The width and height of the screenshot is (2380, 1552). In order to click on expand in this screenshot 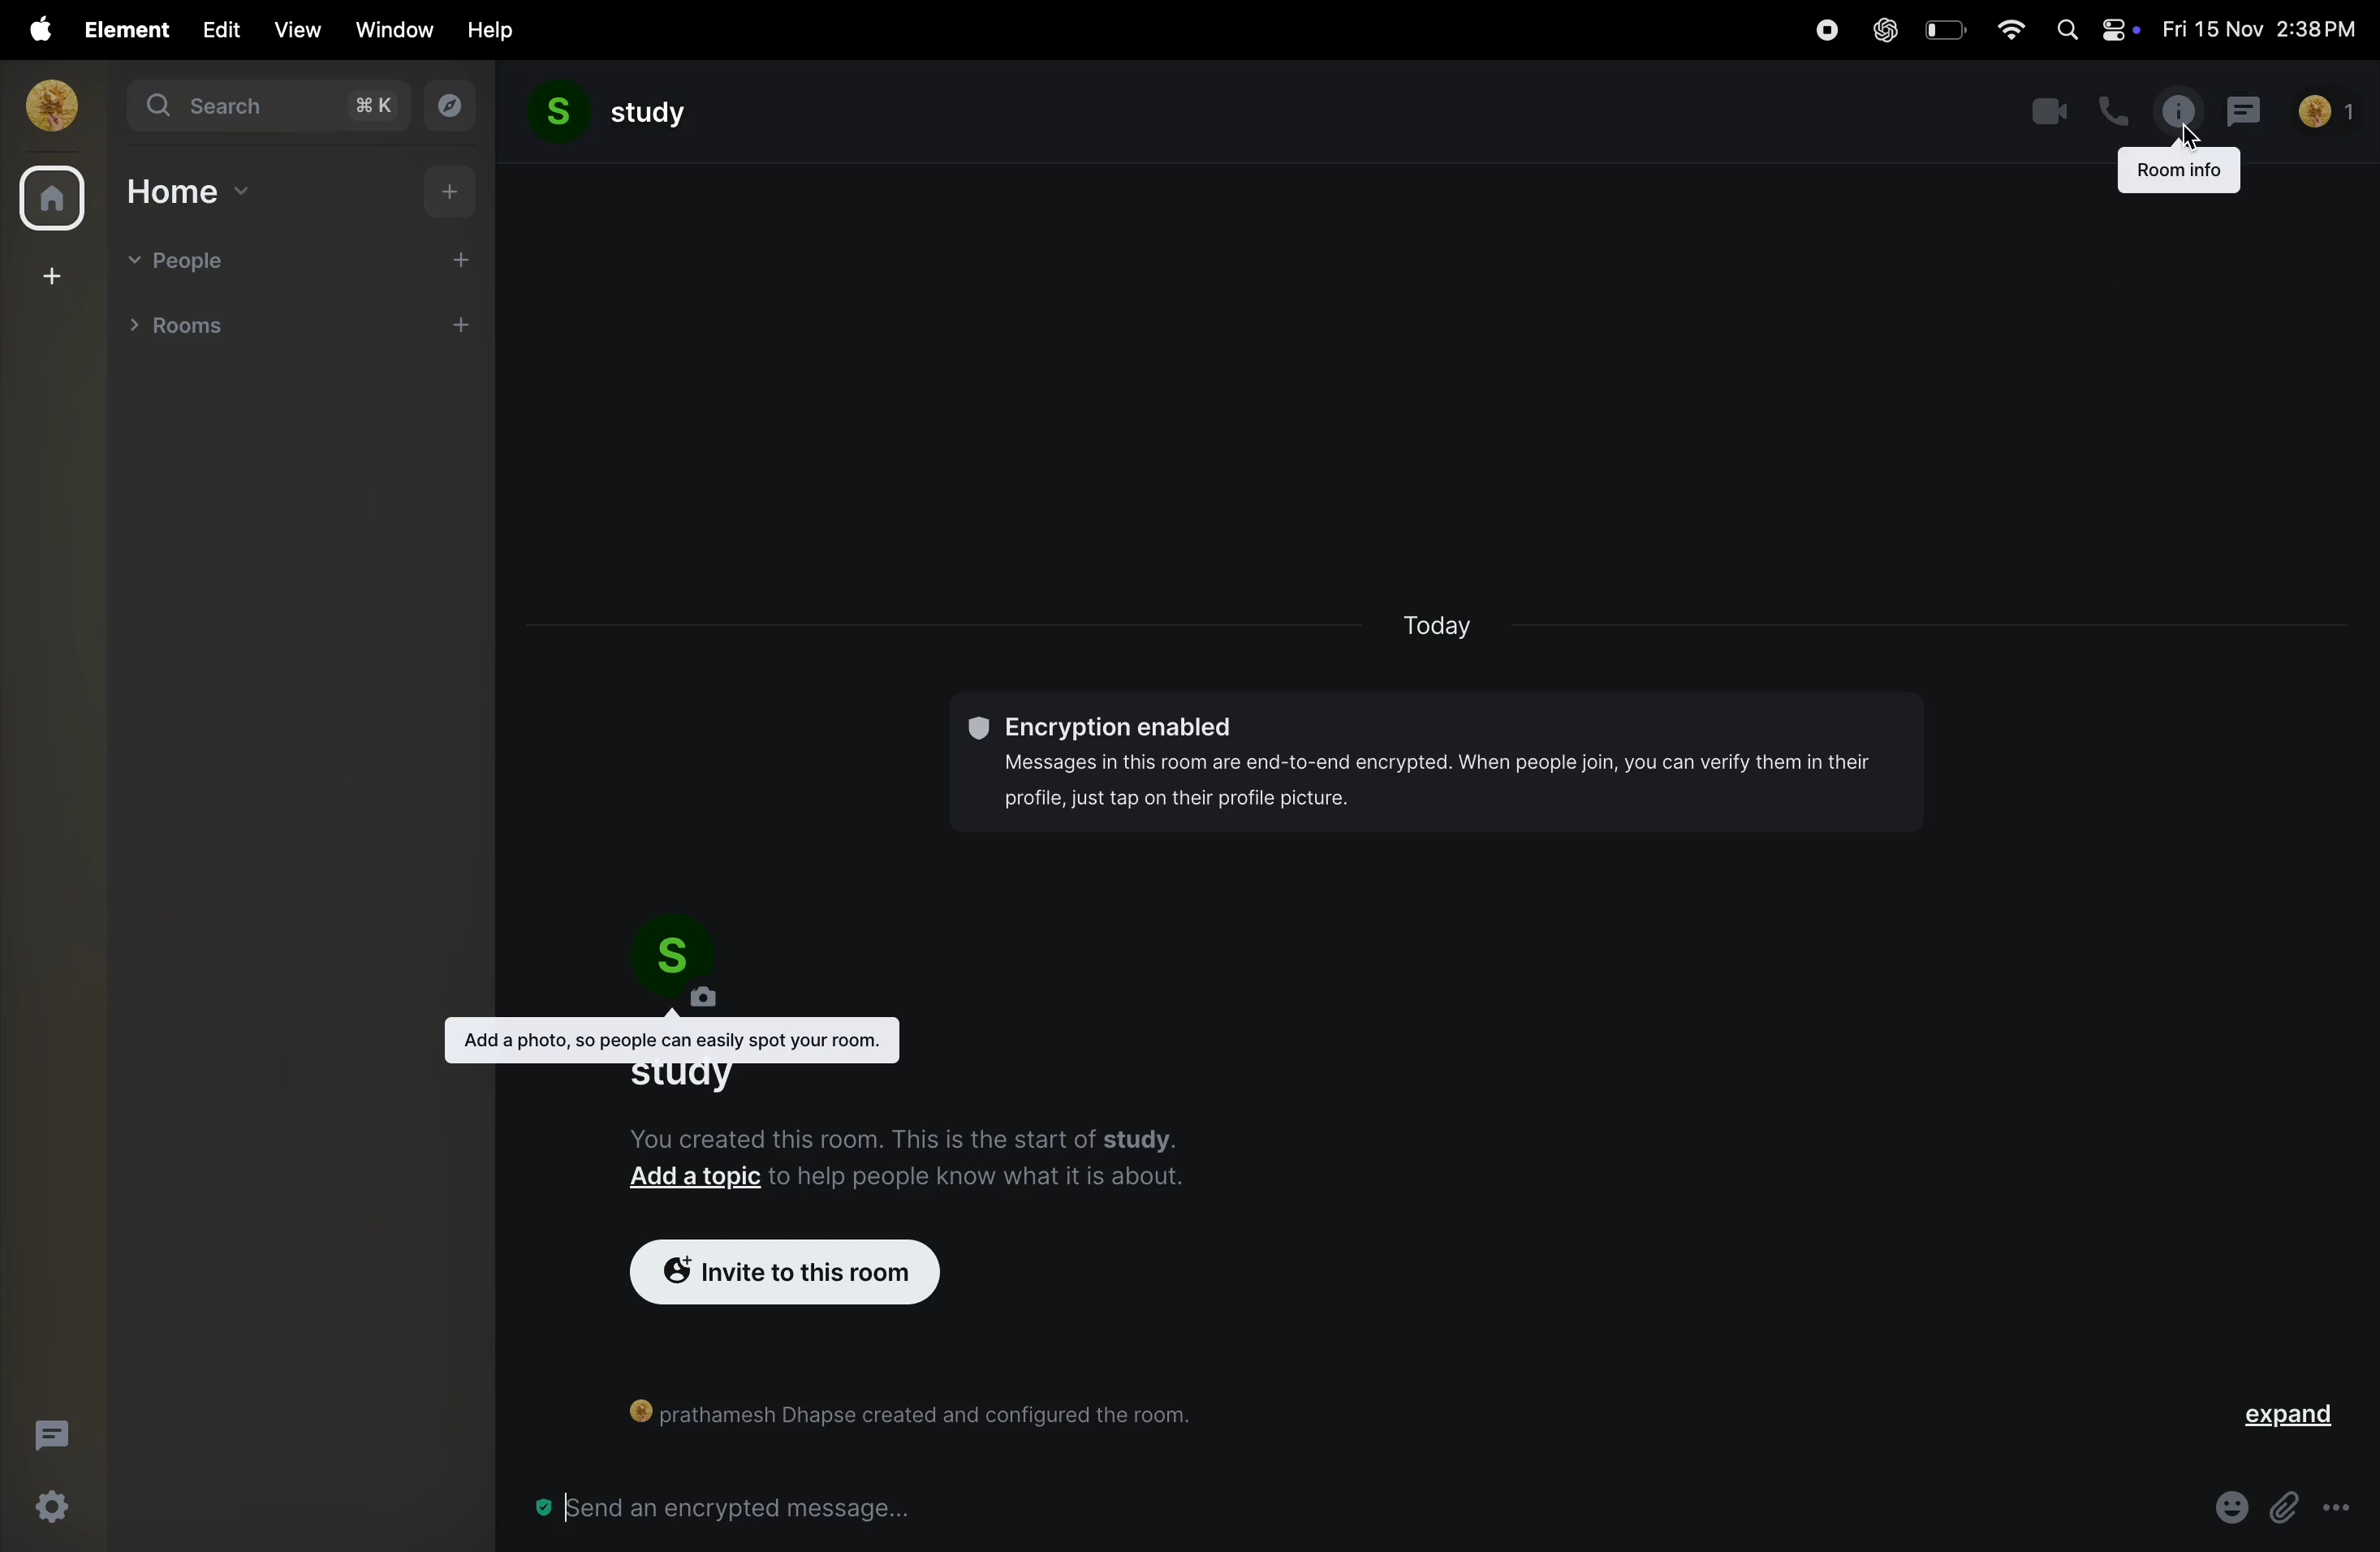, I will do `click(2293, 1415)`.